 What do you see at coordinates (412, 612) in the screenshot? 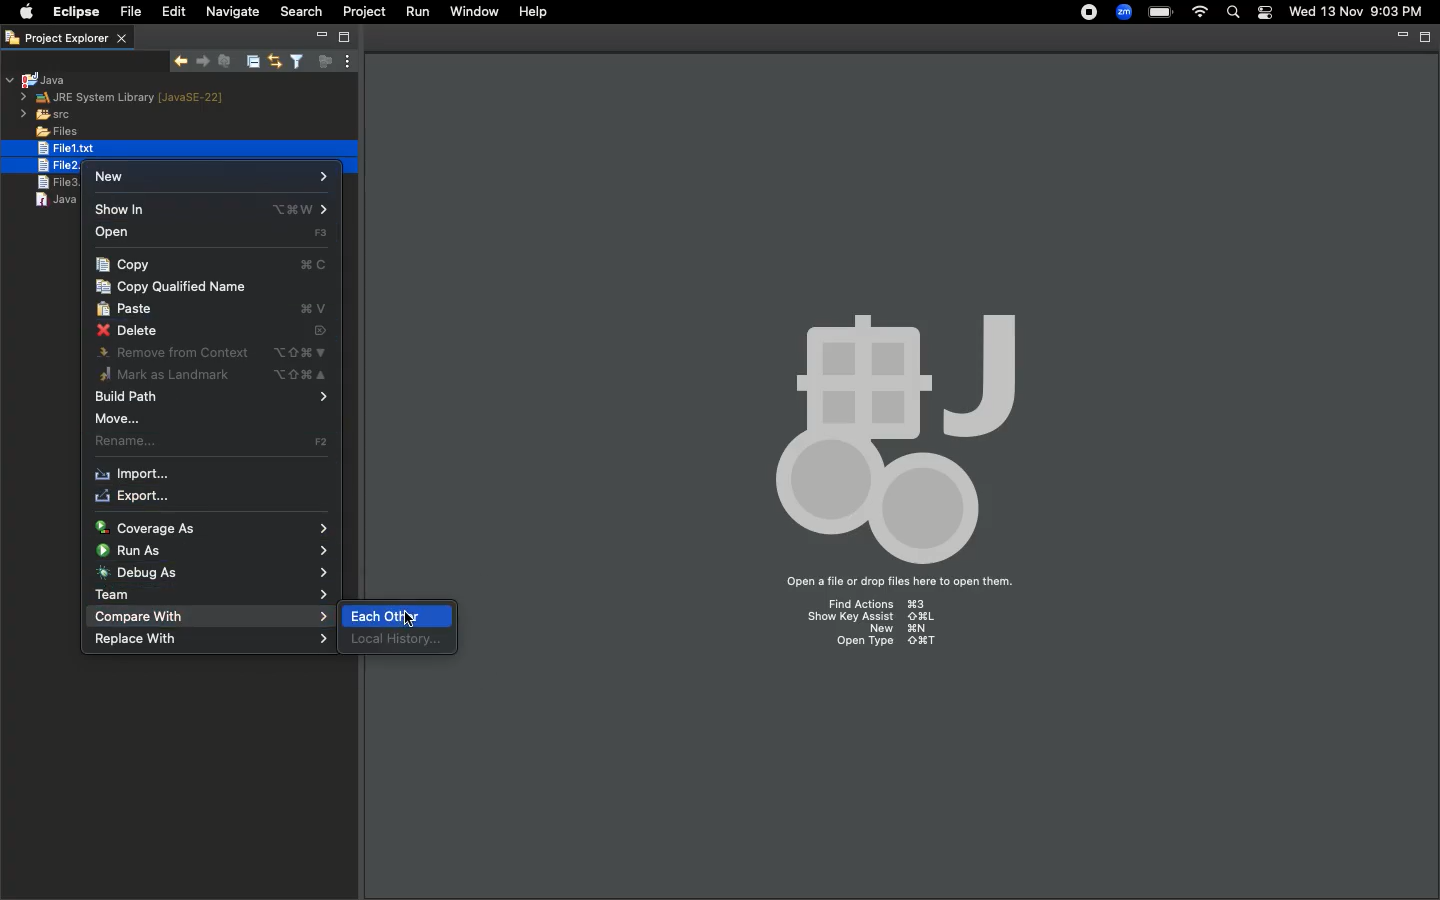
I see `cursor` at bounding box center [412, 612].